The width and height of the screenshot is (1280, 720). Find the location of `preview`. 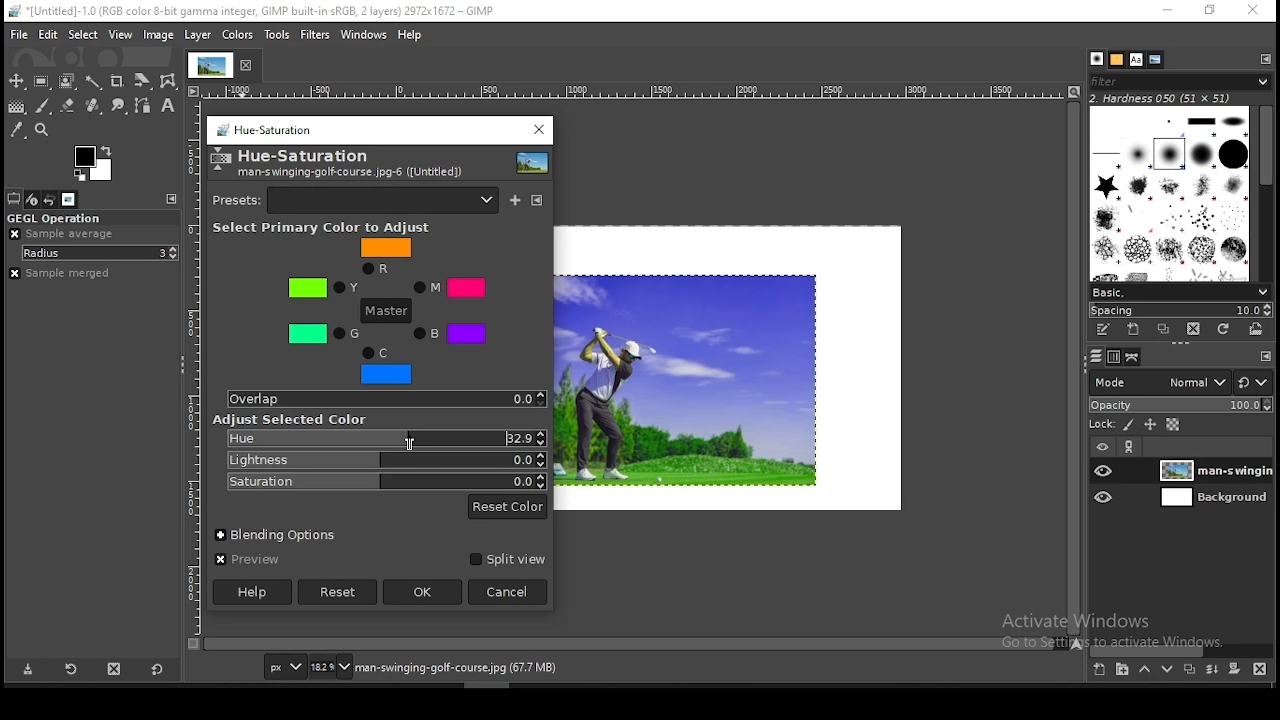

preview is located at coordinates (248, 560).